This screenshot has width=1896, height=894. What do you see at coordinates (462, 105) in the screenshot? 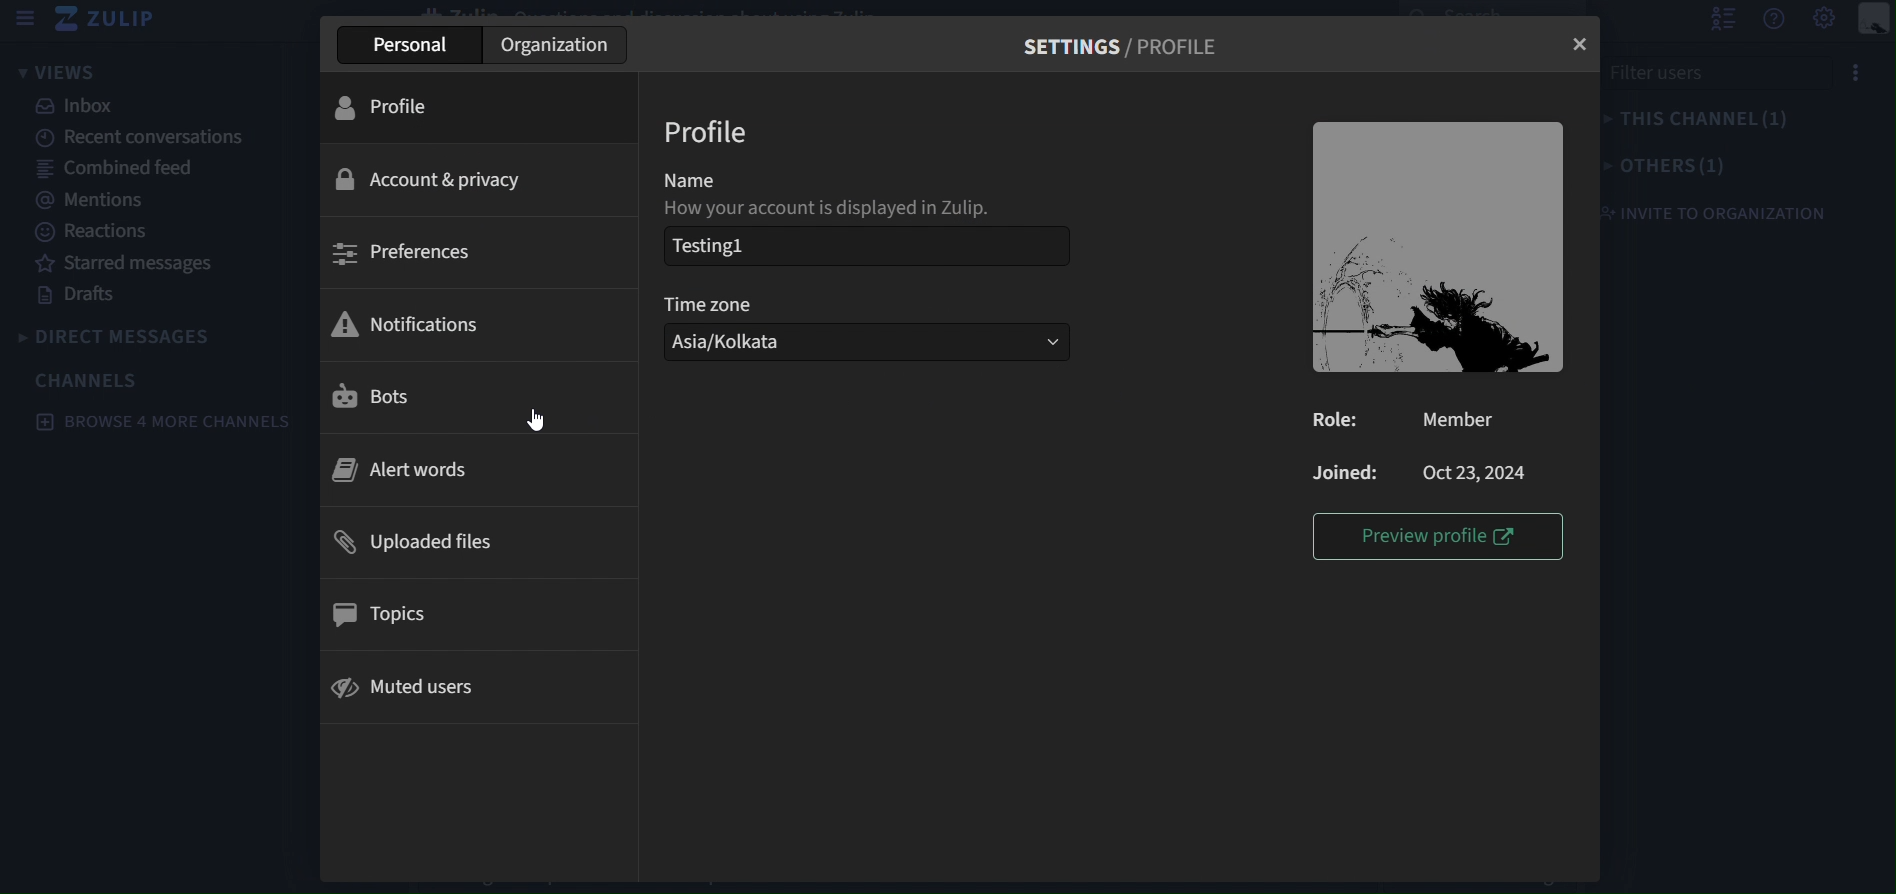
I see `profile` at bounding box center [462, 105].